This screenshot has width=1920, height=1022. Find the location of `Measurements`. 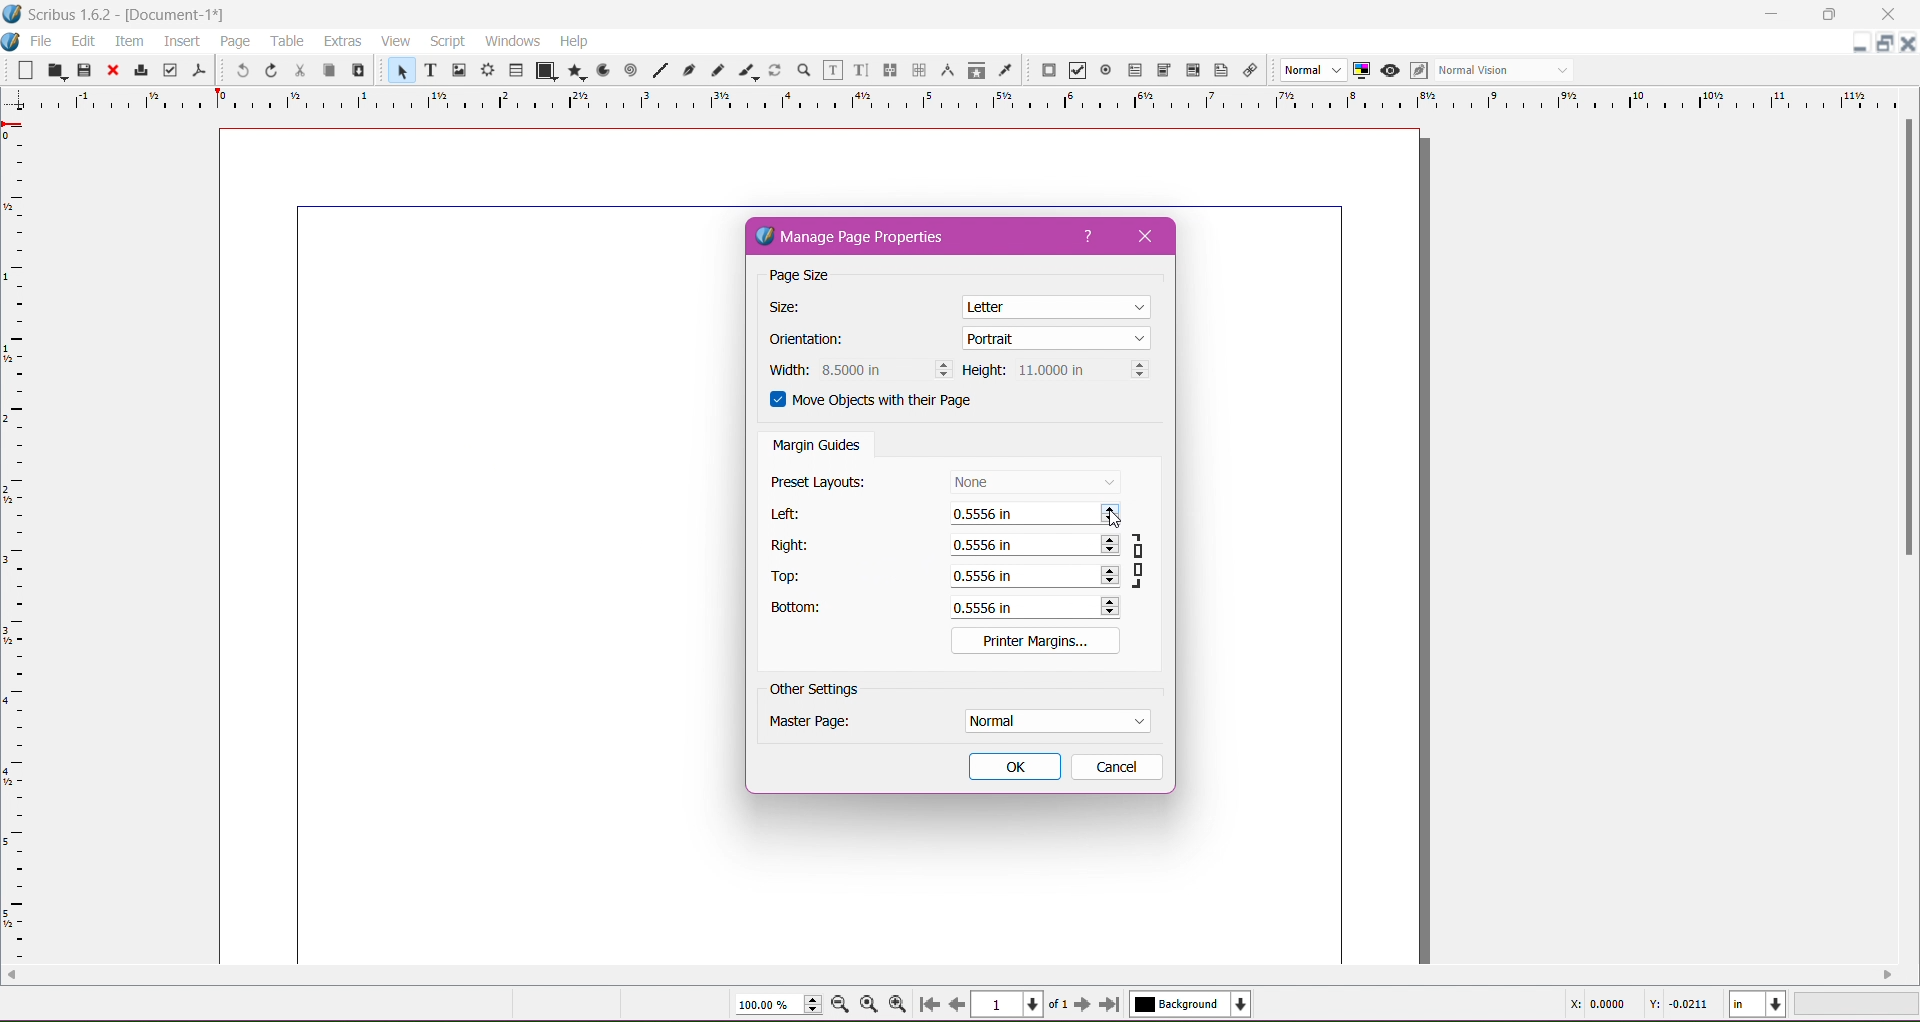

Measurements is located at coordinates (946, 70).